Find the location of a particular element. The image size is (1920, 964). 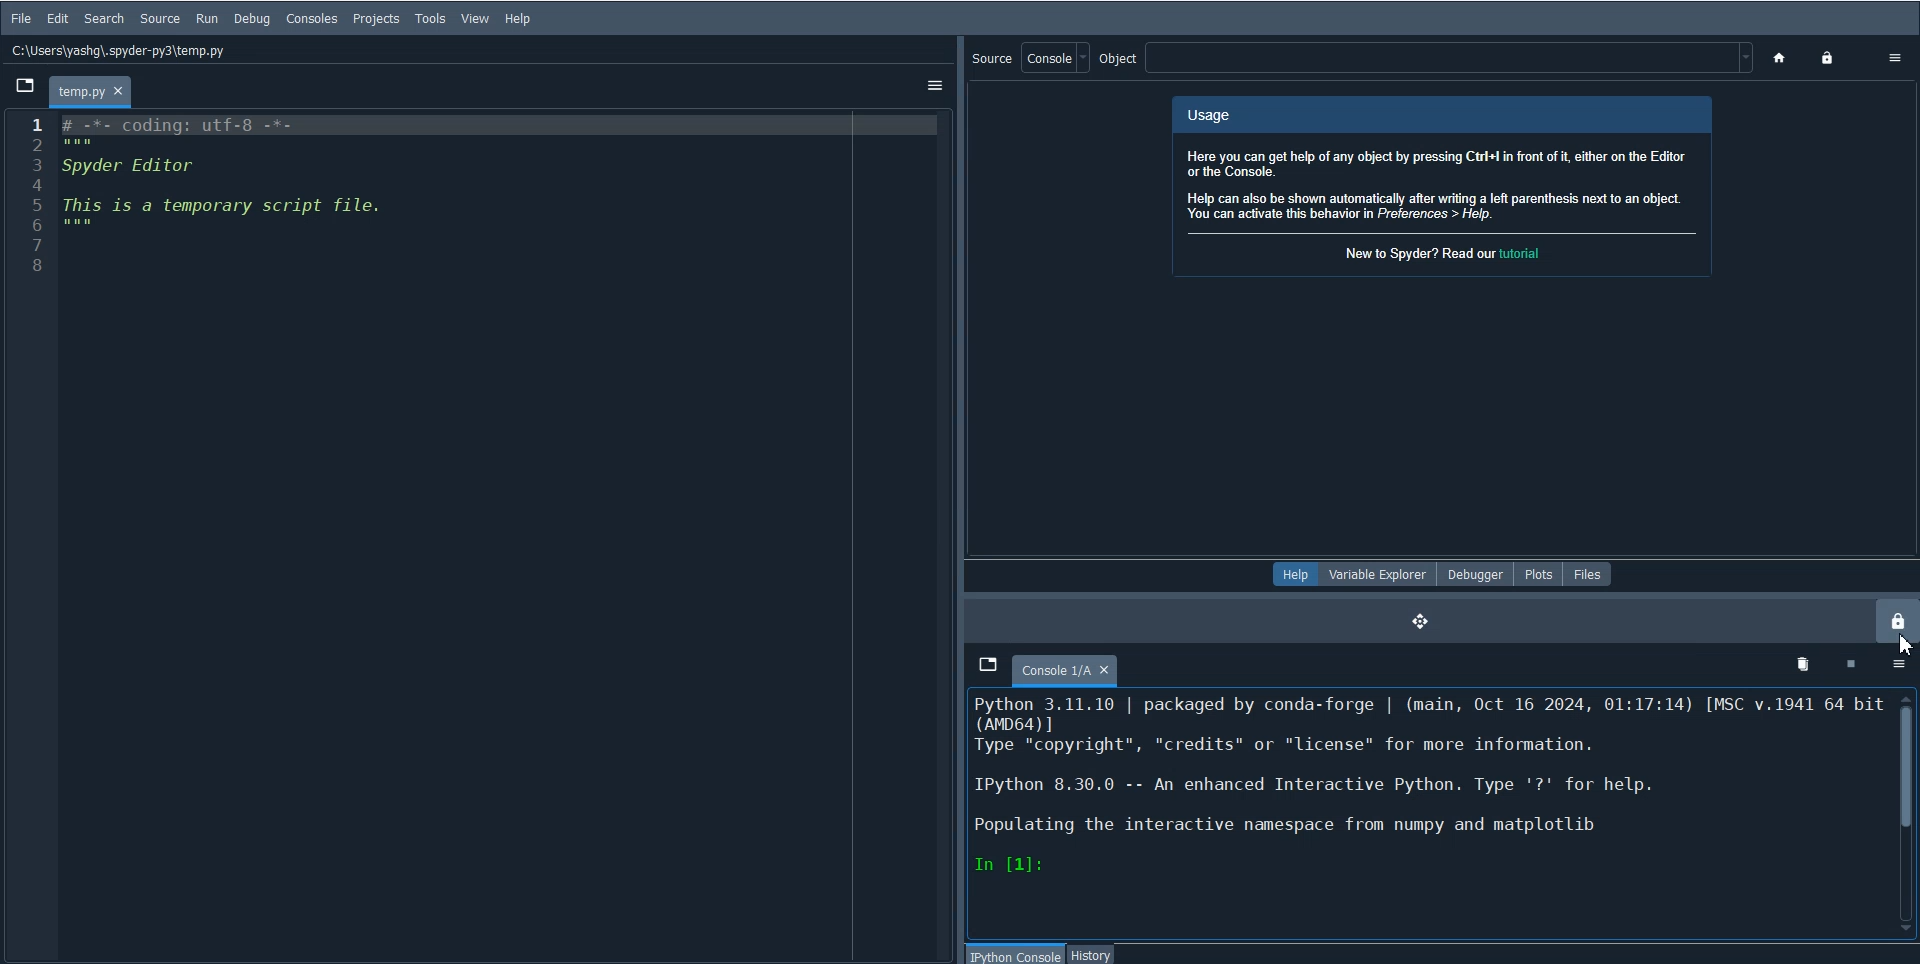

C:\Users\yashg\.spyder-py3\temp.py is located at coordinates (121, 51).